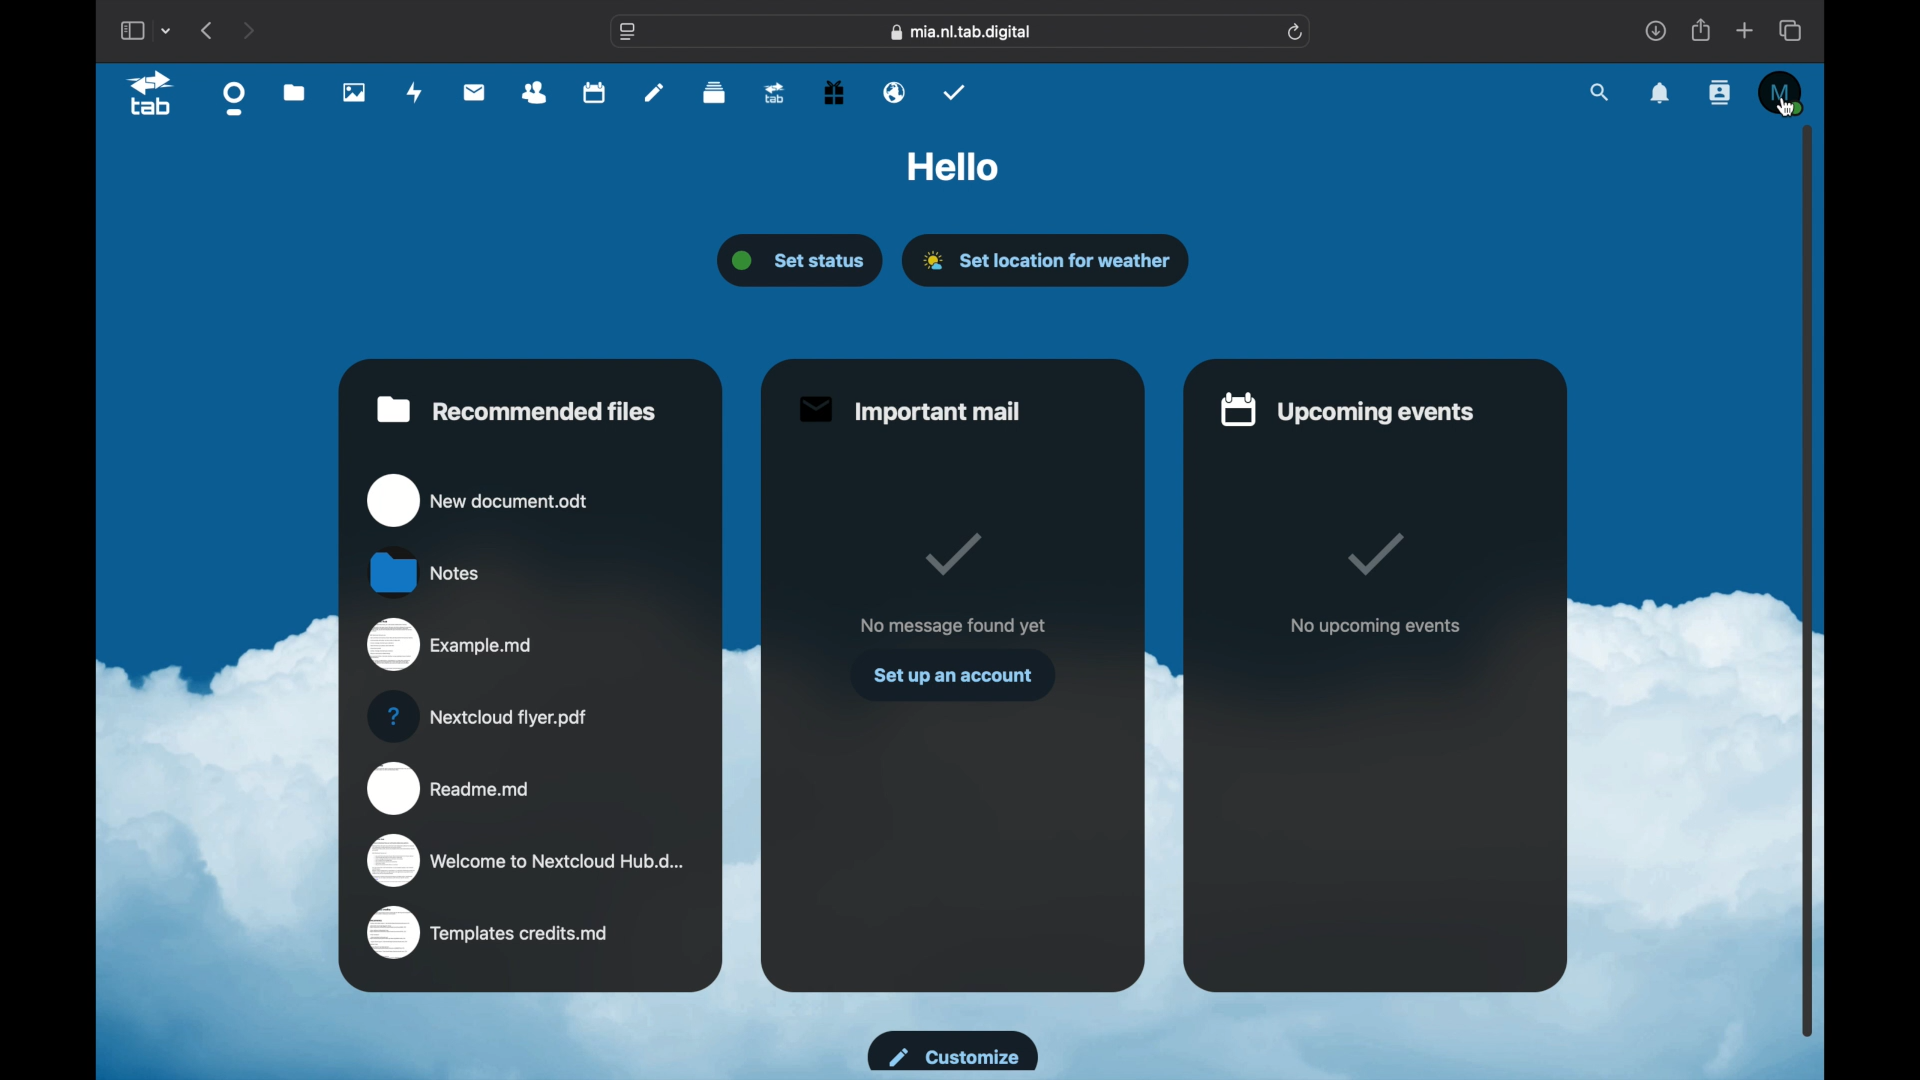 The image size is (1920, 1080). Describe the element at coordinates (654, 92) in the screenshot. I see `notes` at that location.